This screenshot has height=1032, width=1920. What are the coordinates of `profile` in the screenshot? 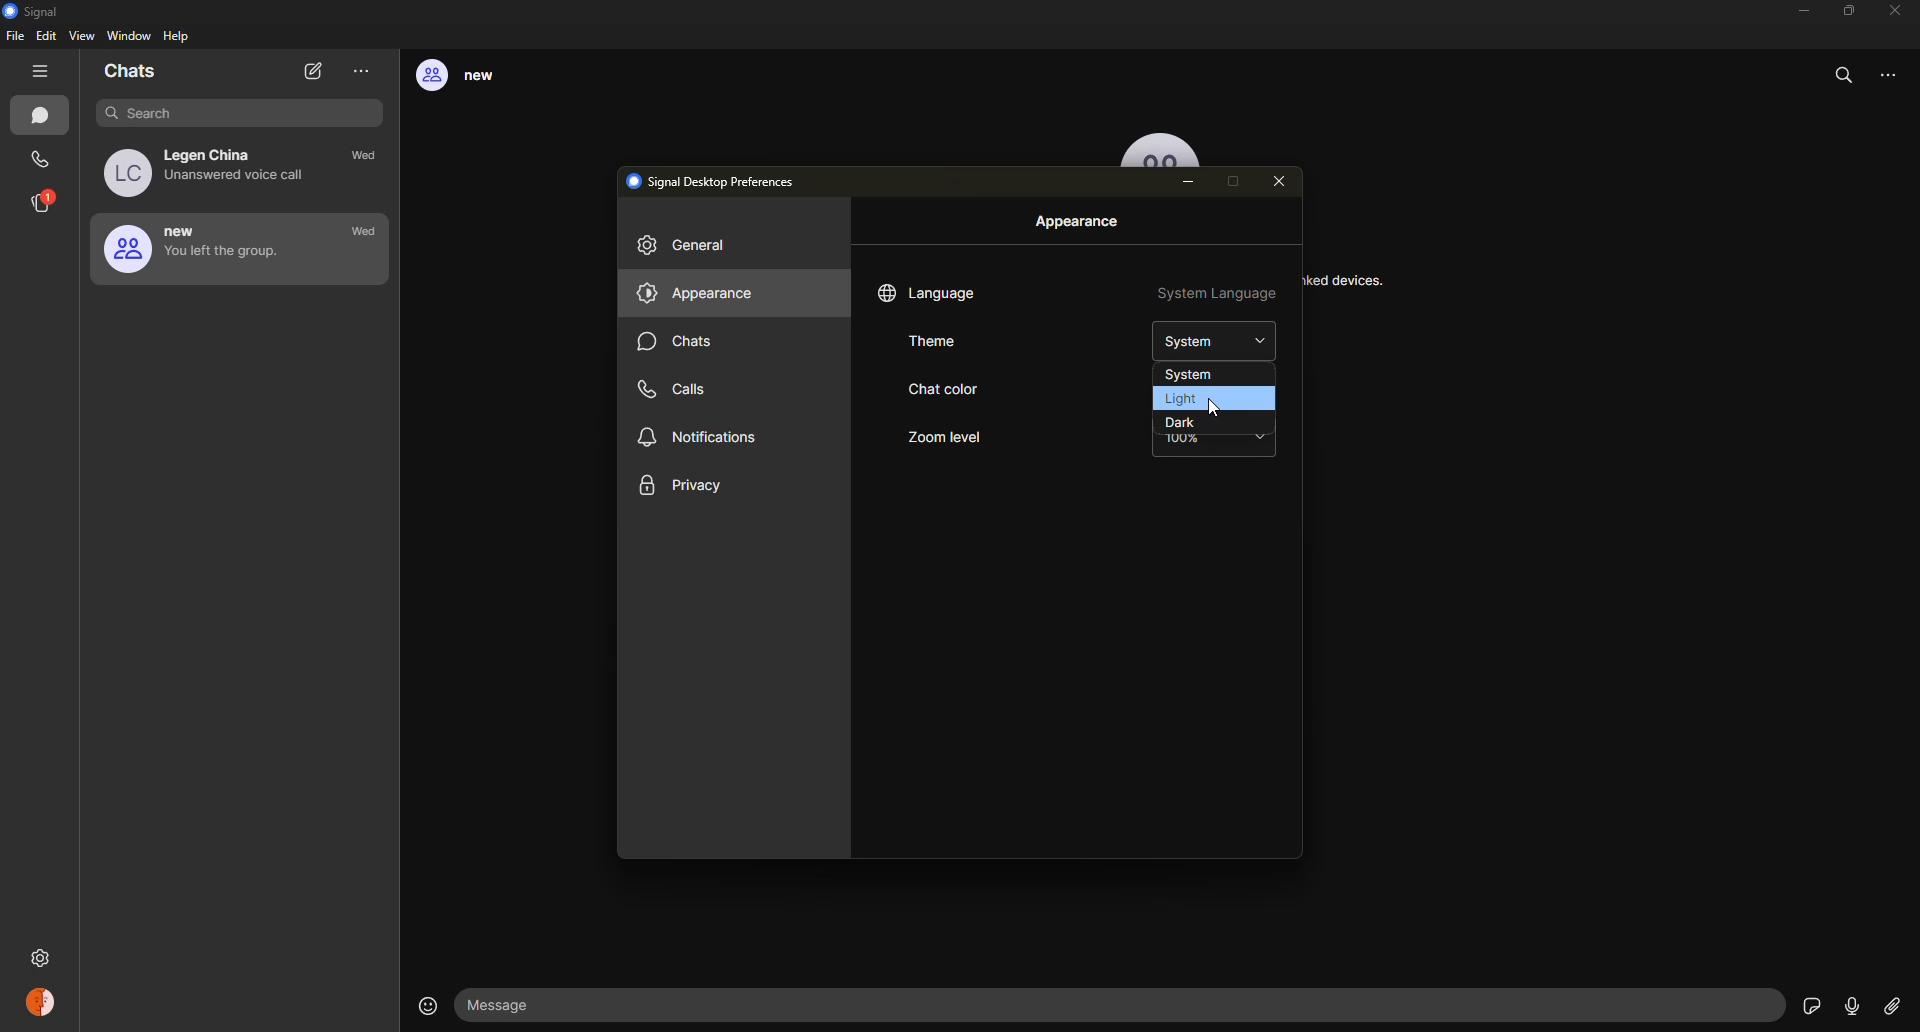 It's located at (43, 1005).